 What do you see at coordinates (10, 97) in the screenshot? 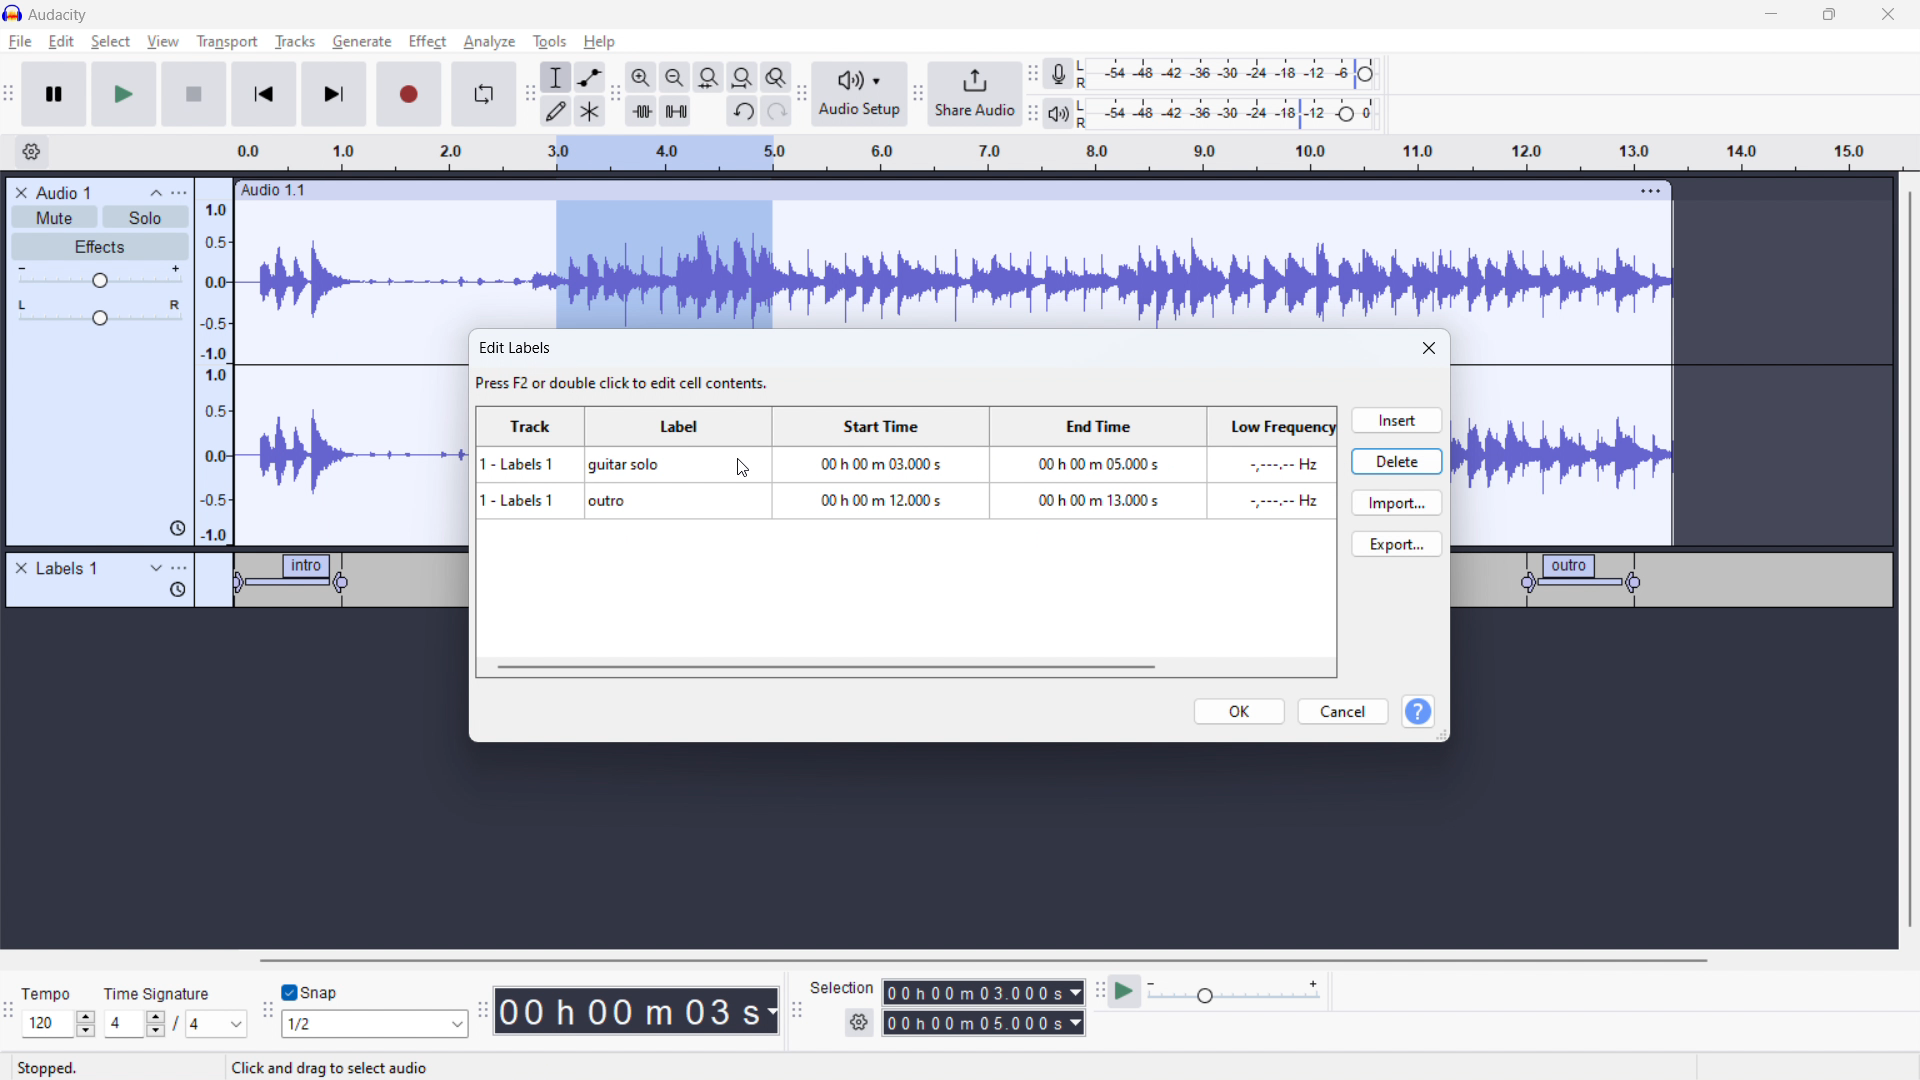
I see `transport toolbar` at bounding box center [10, 97].